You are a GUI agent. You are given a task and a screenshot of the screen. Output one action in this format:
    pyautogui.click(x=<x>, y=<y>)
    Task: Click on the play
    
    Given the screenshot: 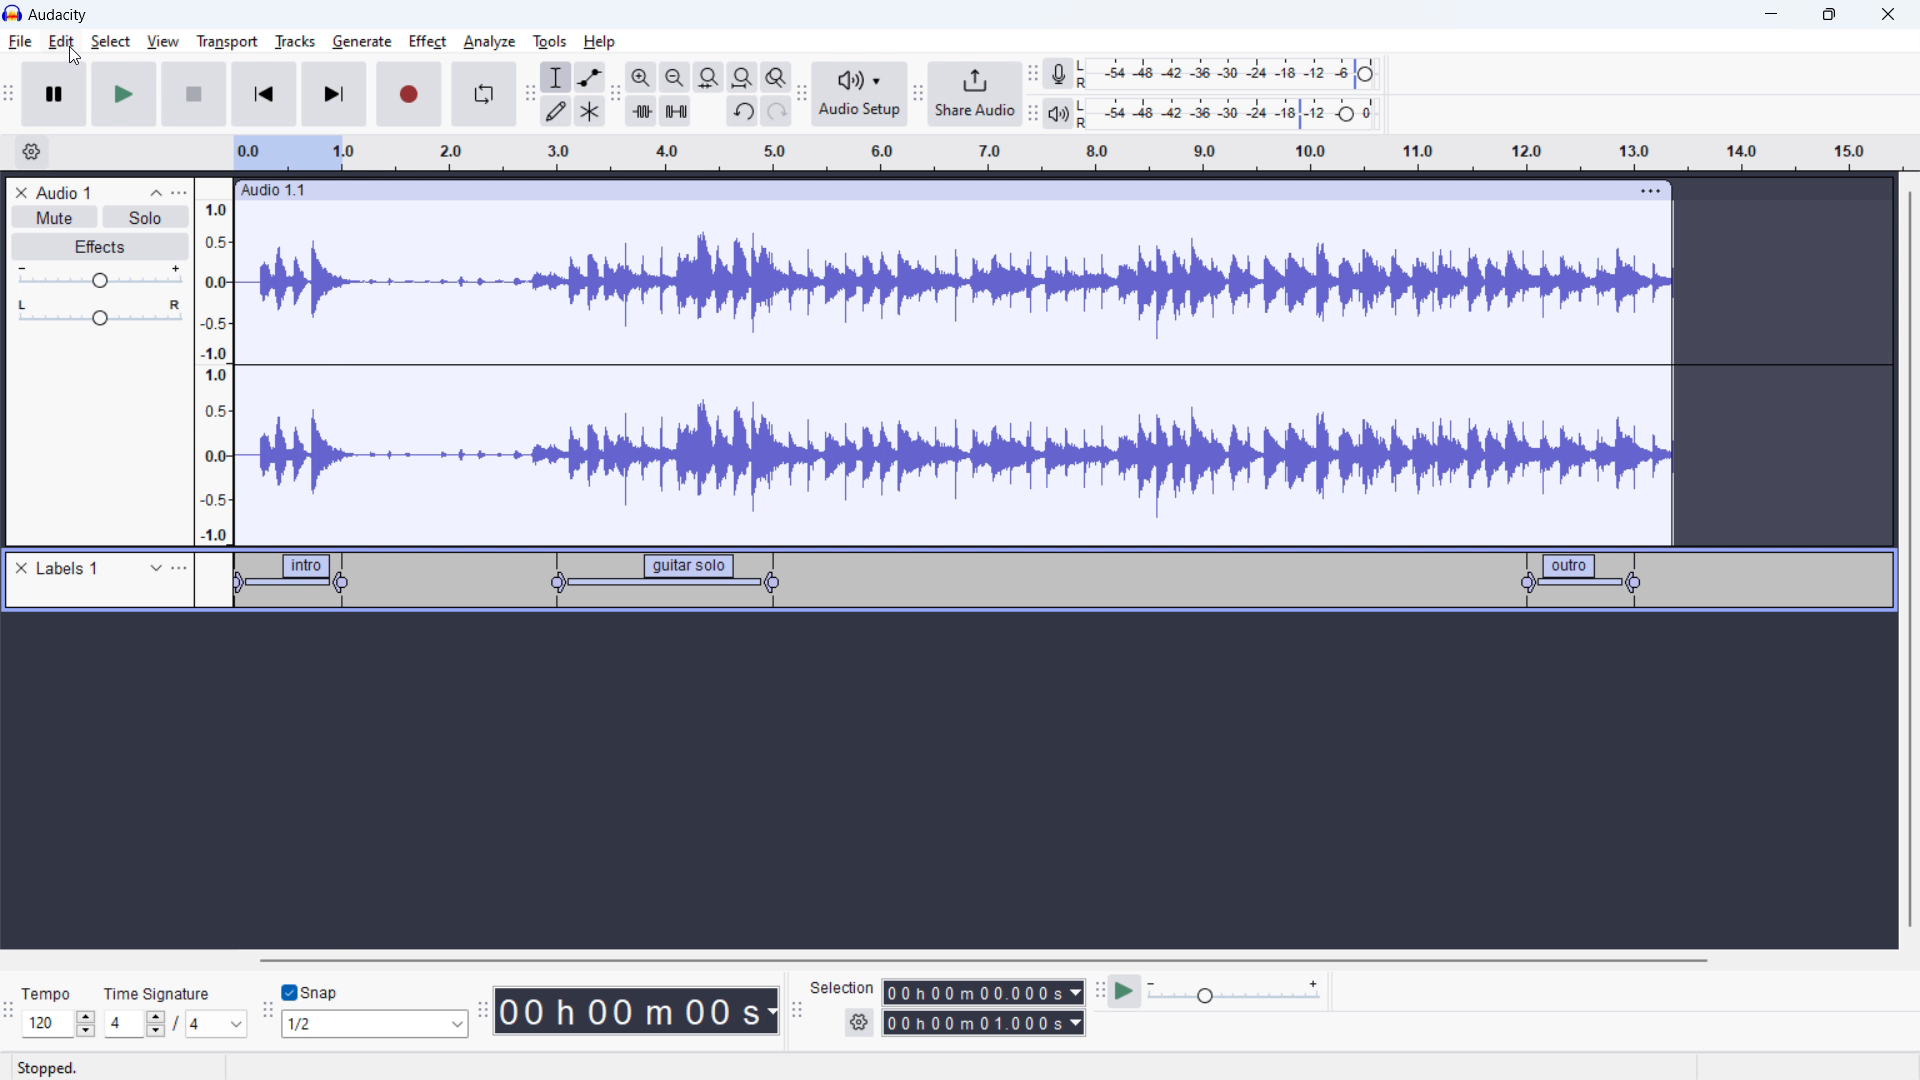 What is the action you would take?
    pyautogui.click(x=123, y=93)
    